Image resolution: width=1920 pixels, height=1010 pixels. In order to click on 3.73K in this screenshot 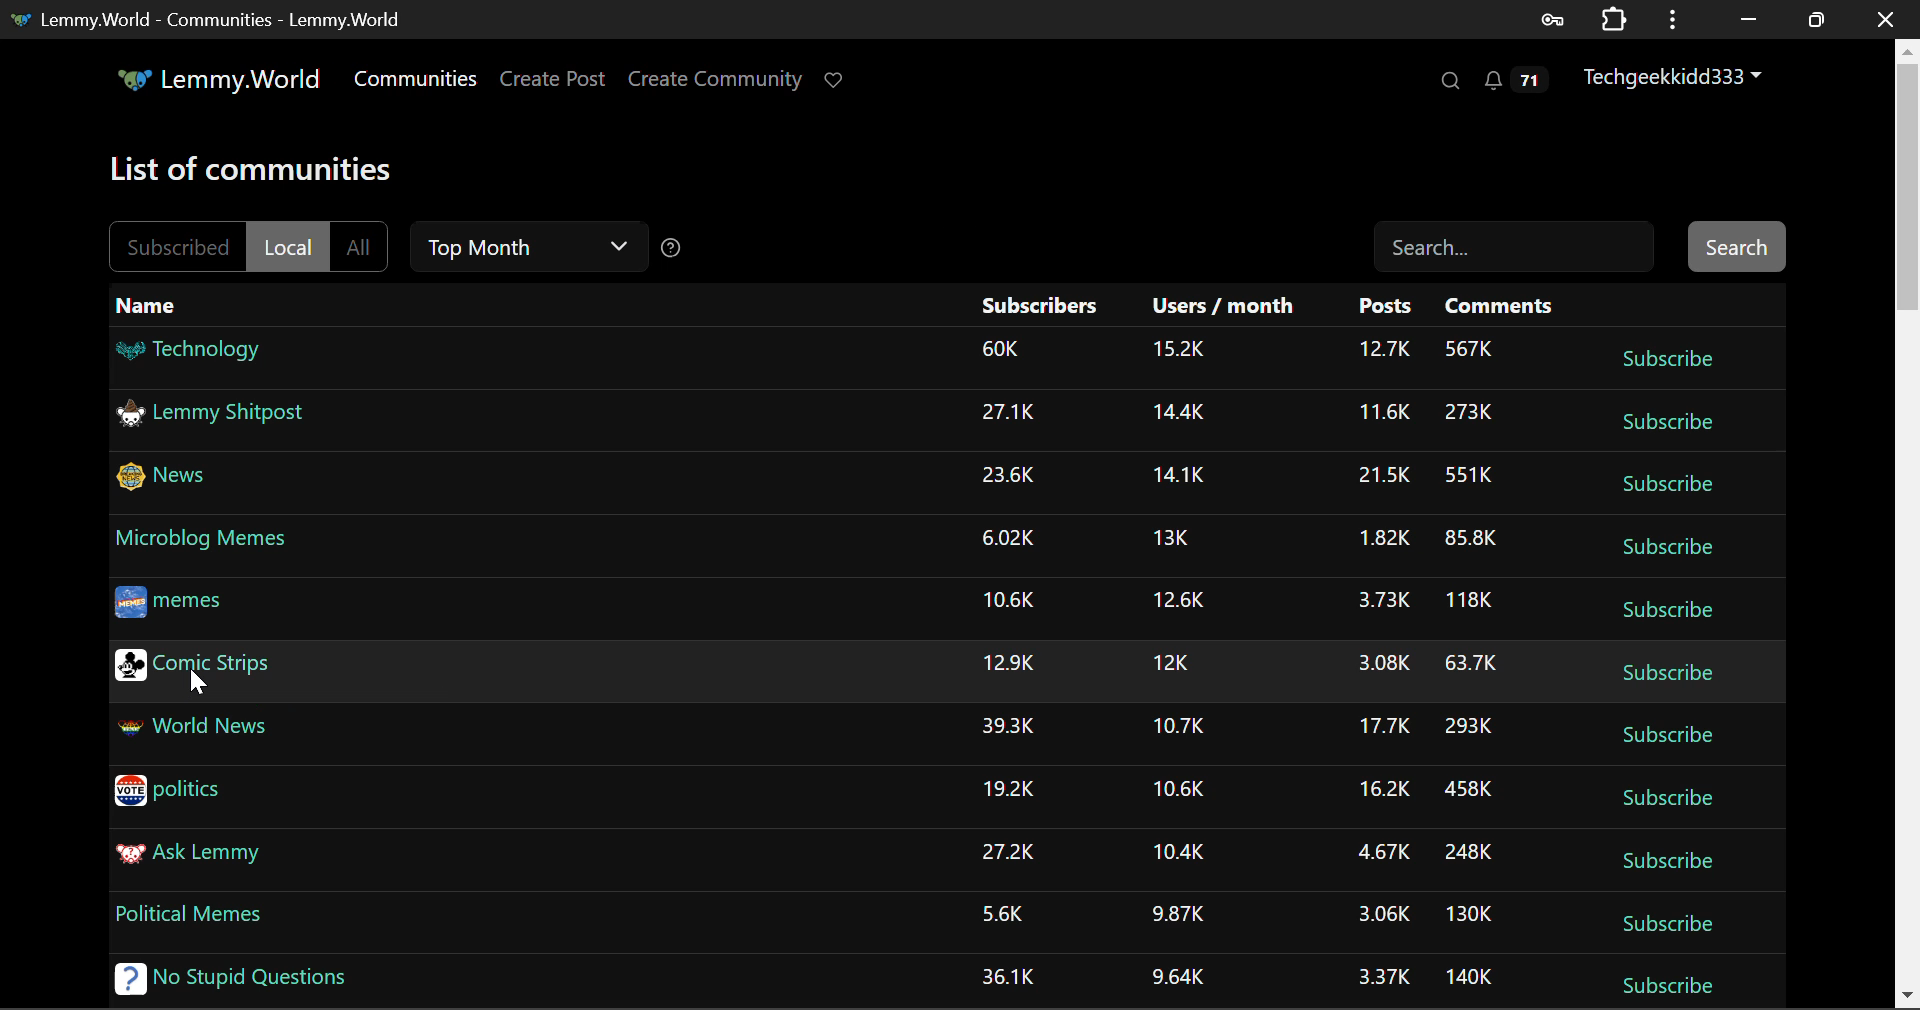, I will do `click(1378, 600)`.